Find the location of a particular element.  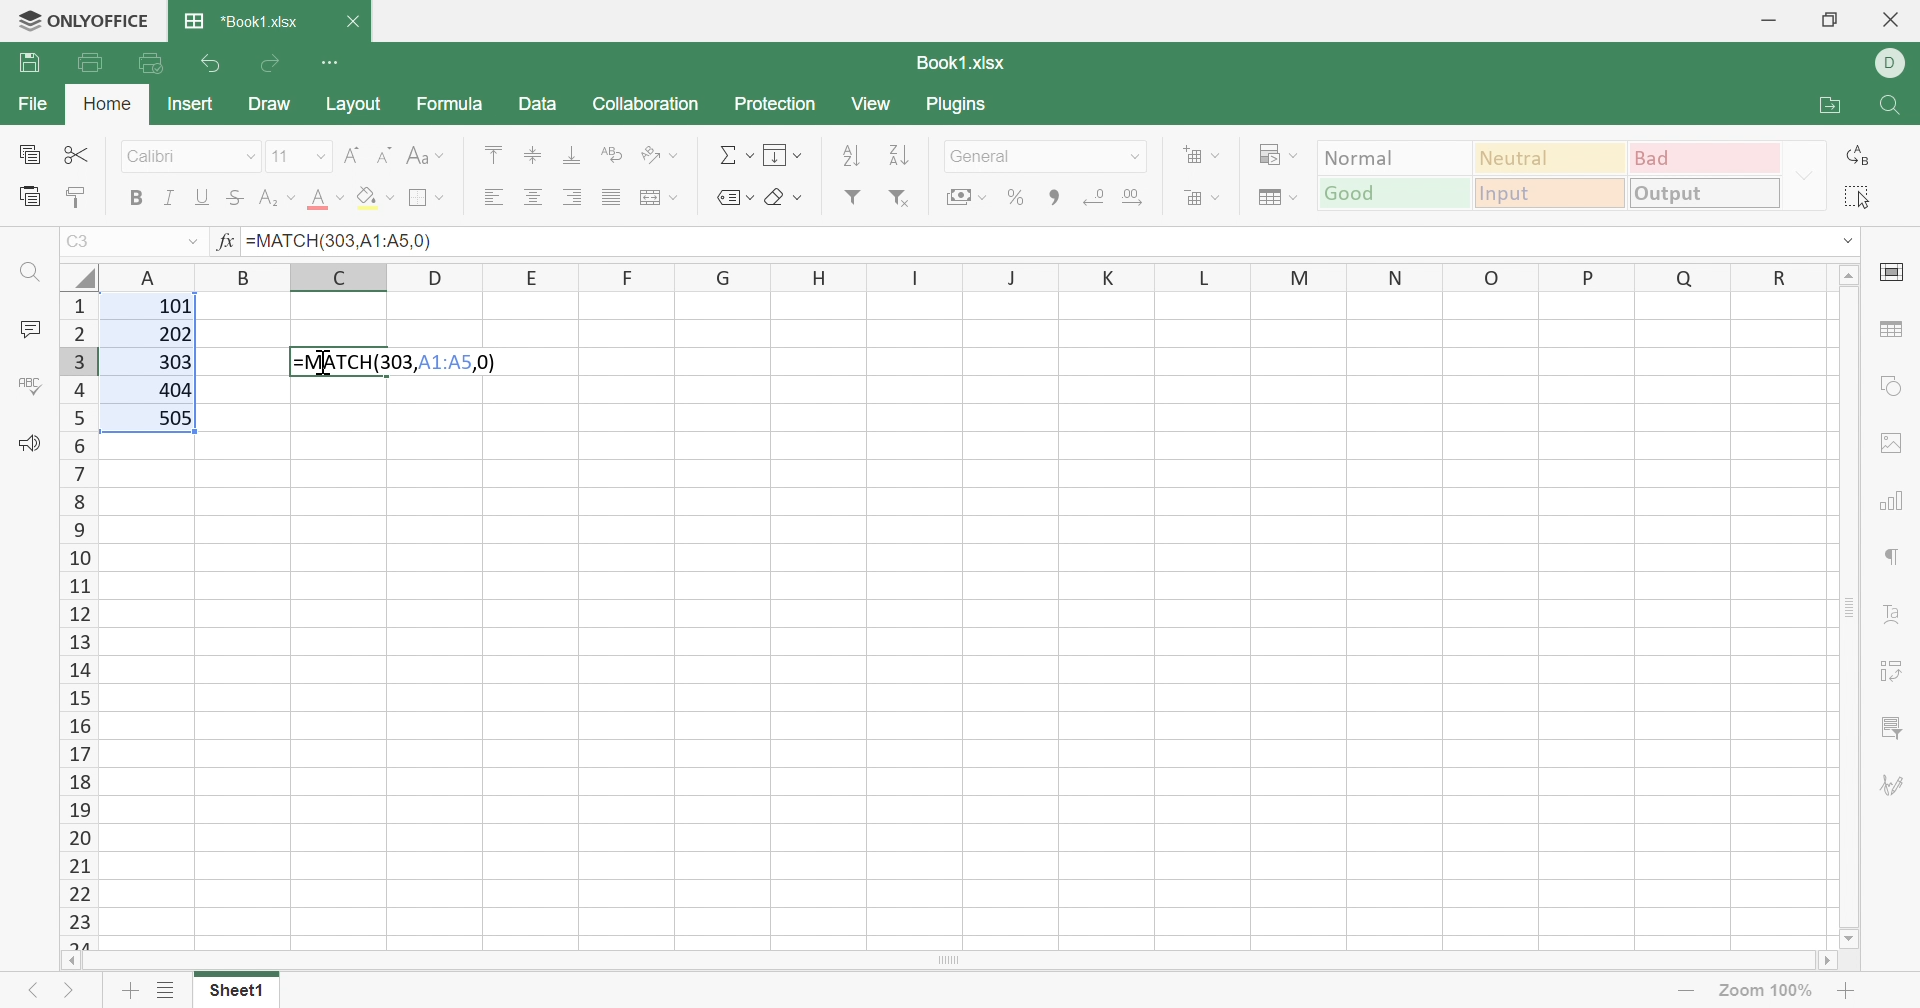

Named ranges is located at coordinates (730, 197).